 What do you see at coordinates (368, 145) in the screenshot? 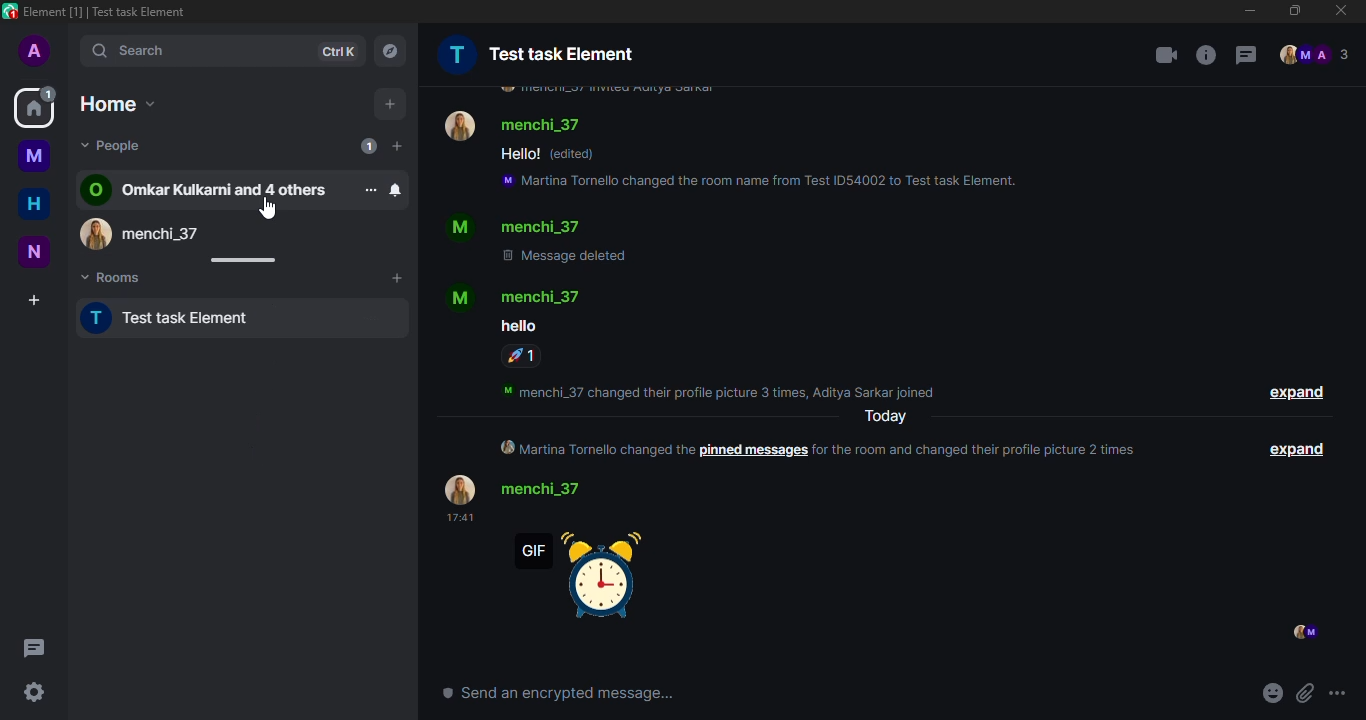
I see `1 unread message` at bounding box center [368, 145].